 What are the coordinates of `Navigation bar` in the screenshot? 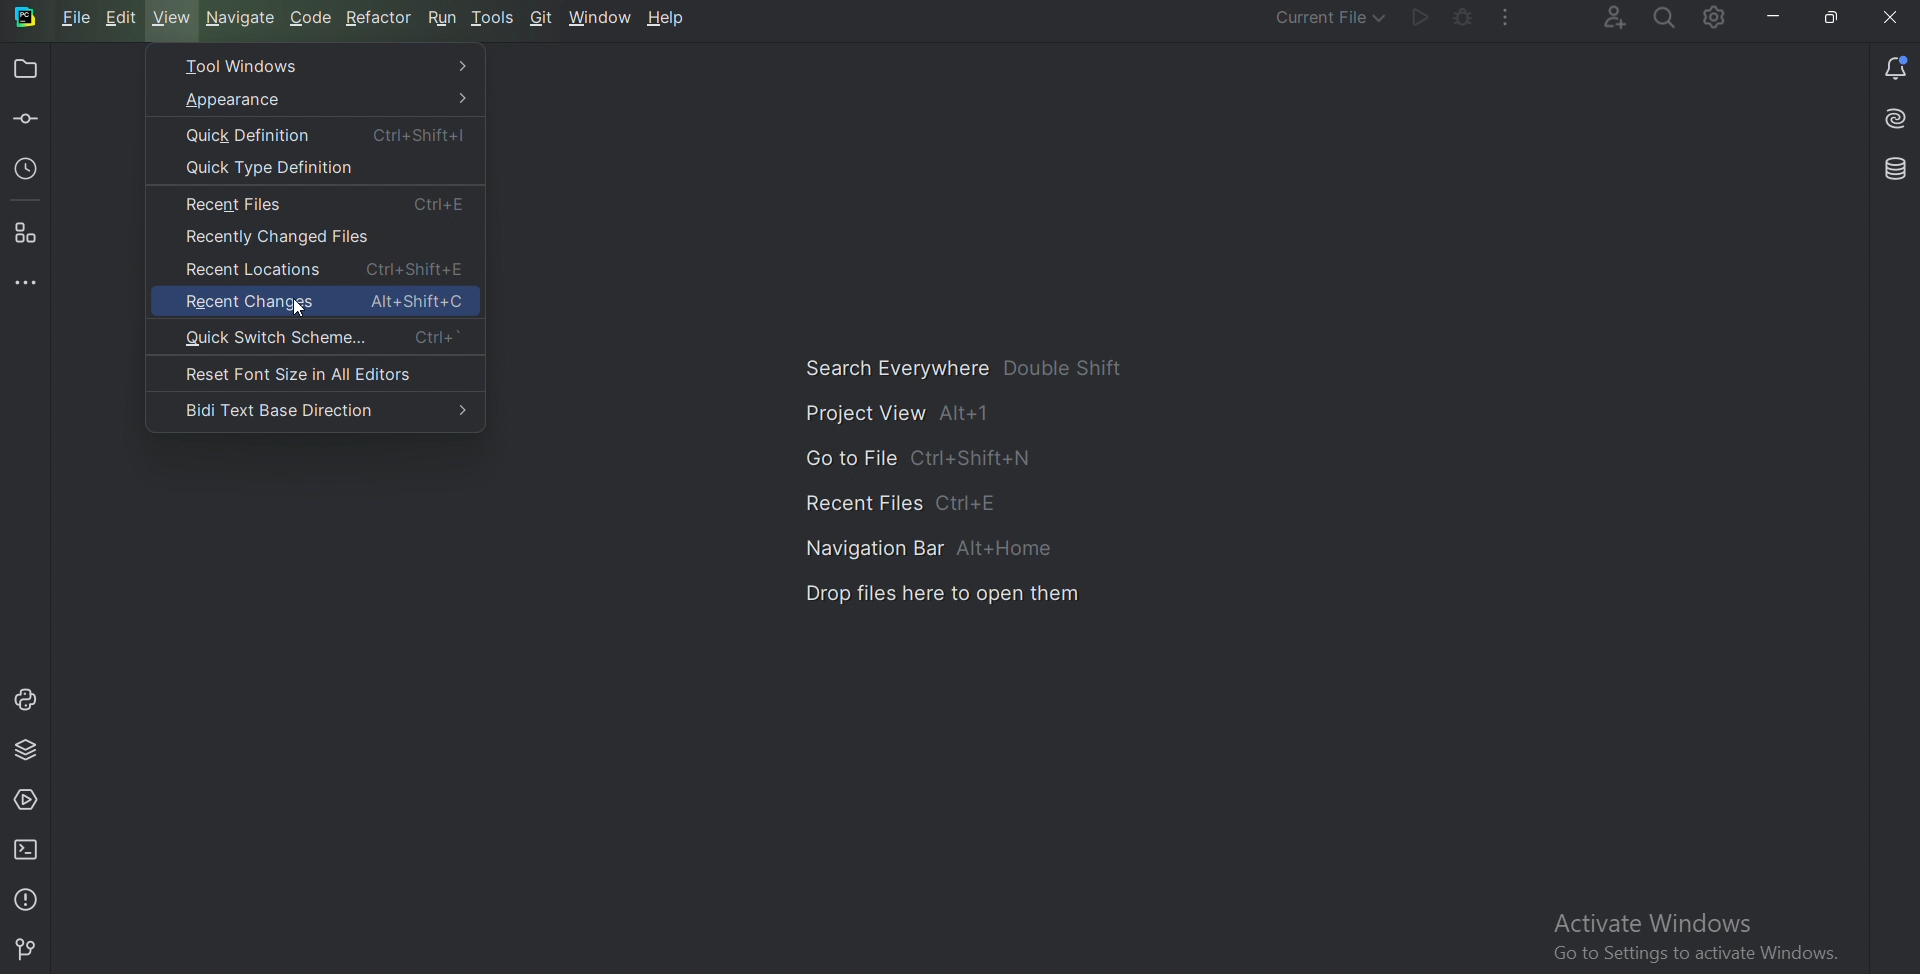 It's located at (921, 544).